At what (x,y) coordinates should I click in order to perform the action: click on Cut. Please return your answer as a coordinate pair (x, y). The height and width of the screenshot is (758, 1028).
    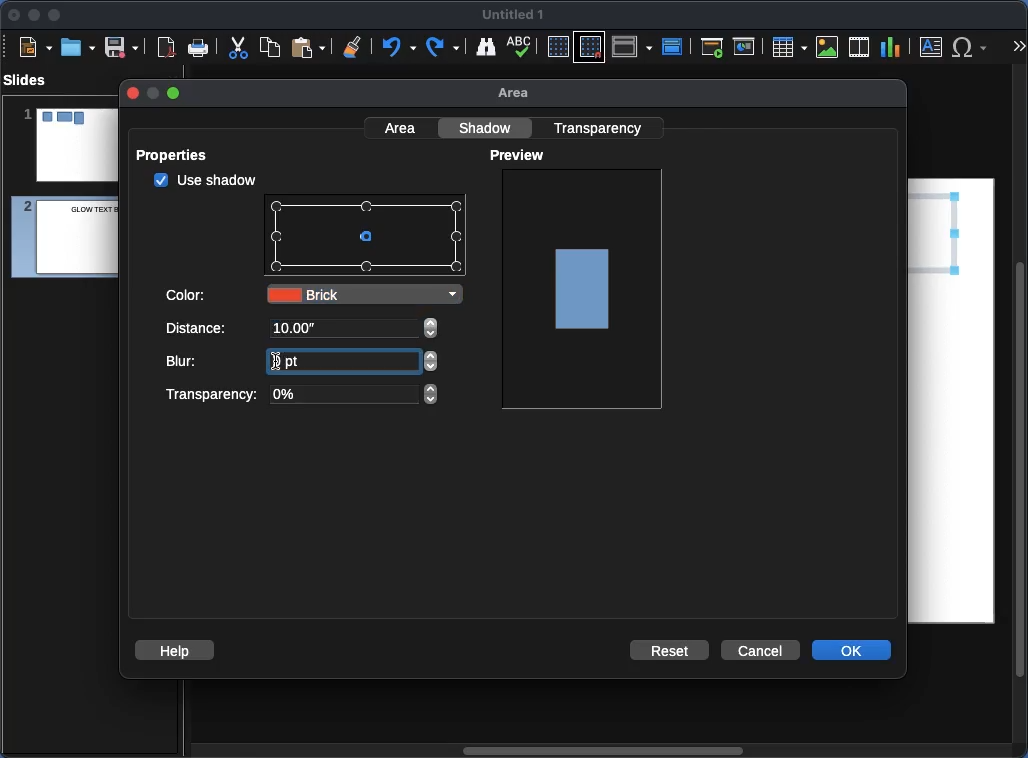
    Looking at the image, I should click on (238, 47).